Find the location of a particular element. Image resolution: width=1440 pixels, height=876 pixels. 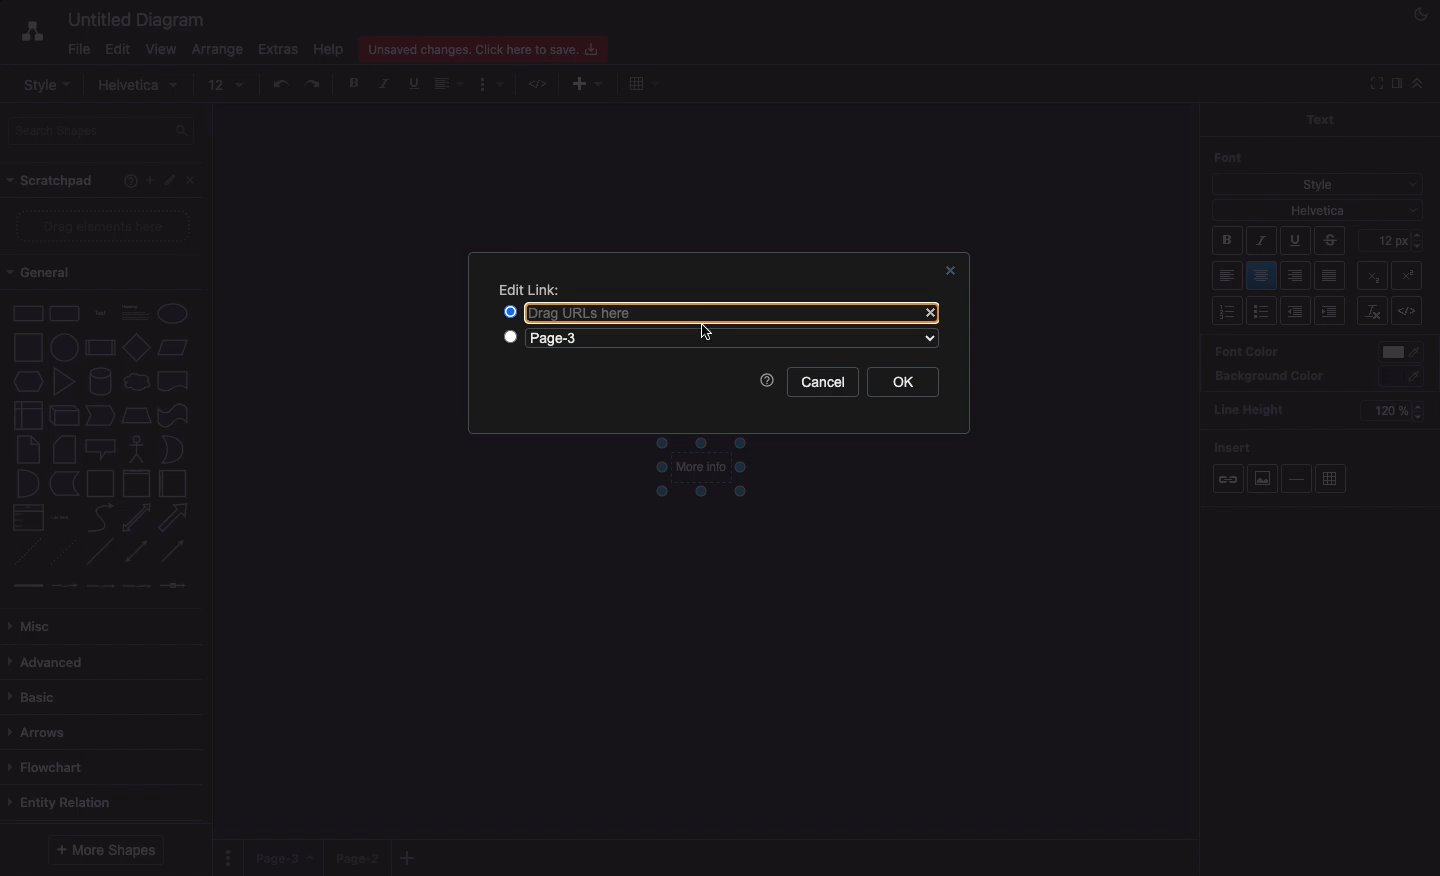

Drag URLs here is located at coordinates (715, 312).